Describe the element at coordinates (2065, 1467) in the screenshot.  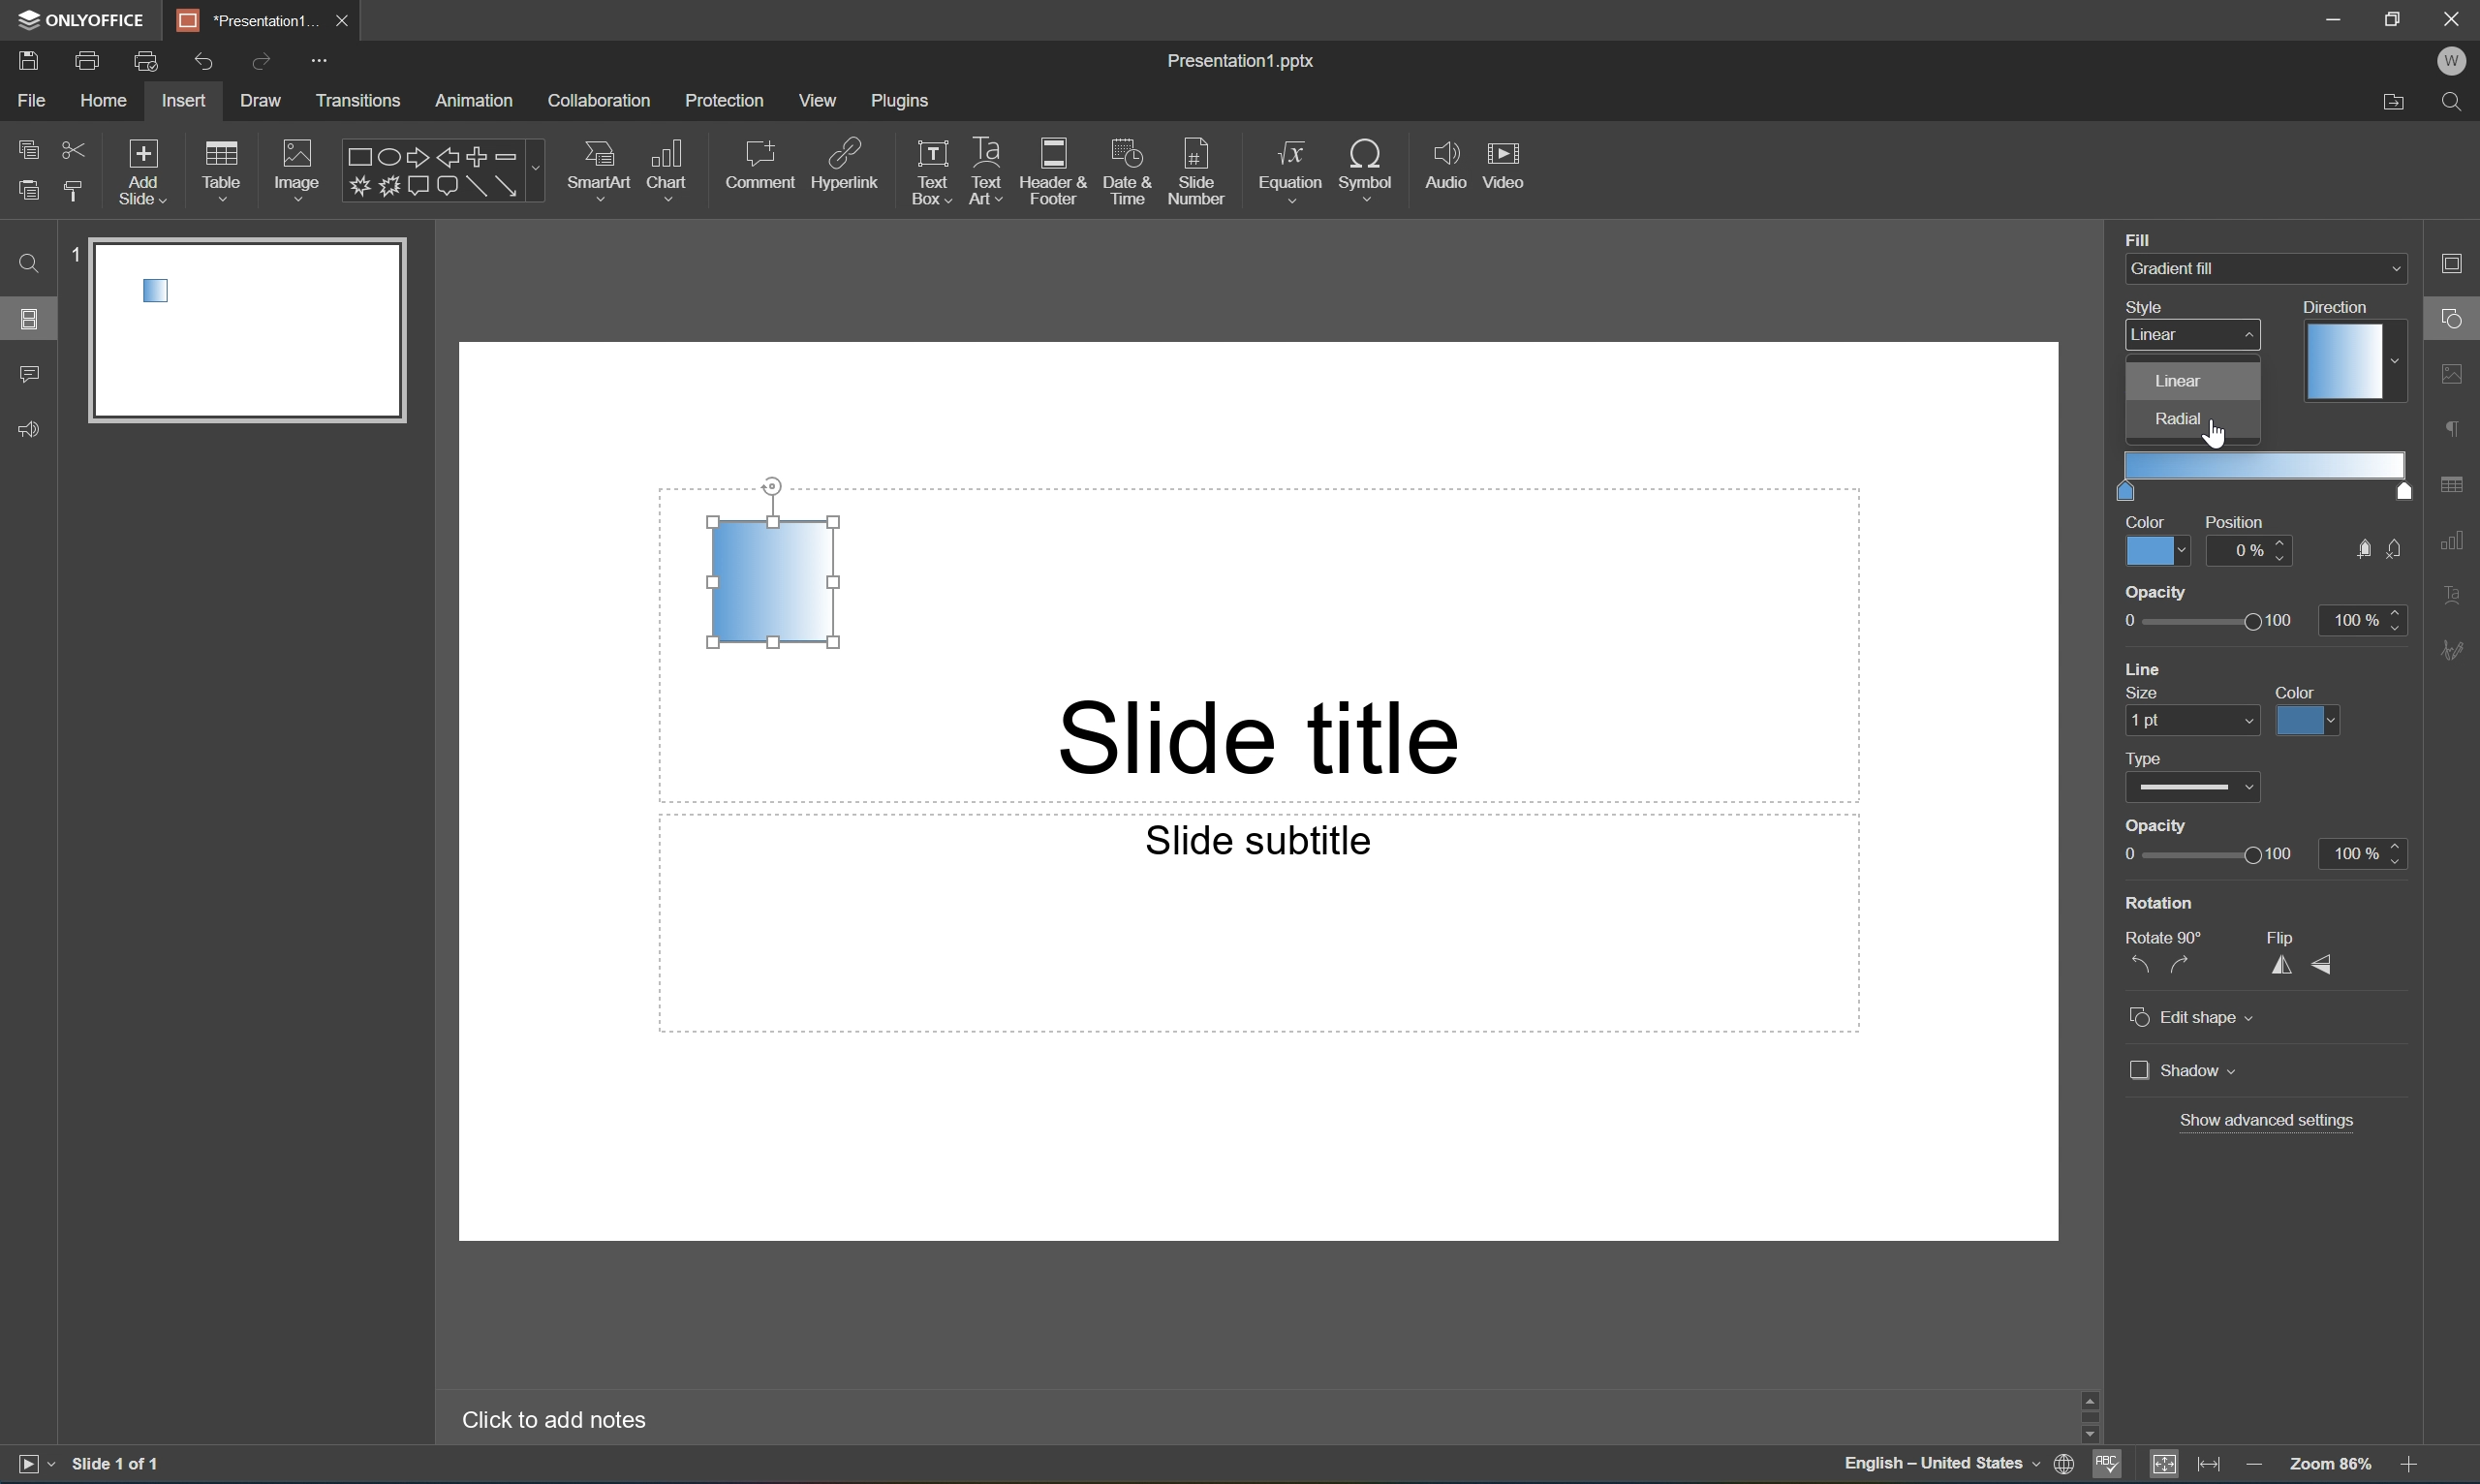
I see `Set document language` at that location.